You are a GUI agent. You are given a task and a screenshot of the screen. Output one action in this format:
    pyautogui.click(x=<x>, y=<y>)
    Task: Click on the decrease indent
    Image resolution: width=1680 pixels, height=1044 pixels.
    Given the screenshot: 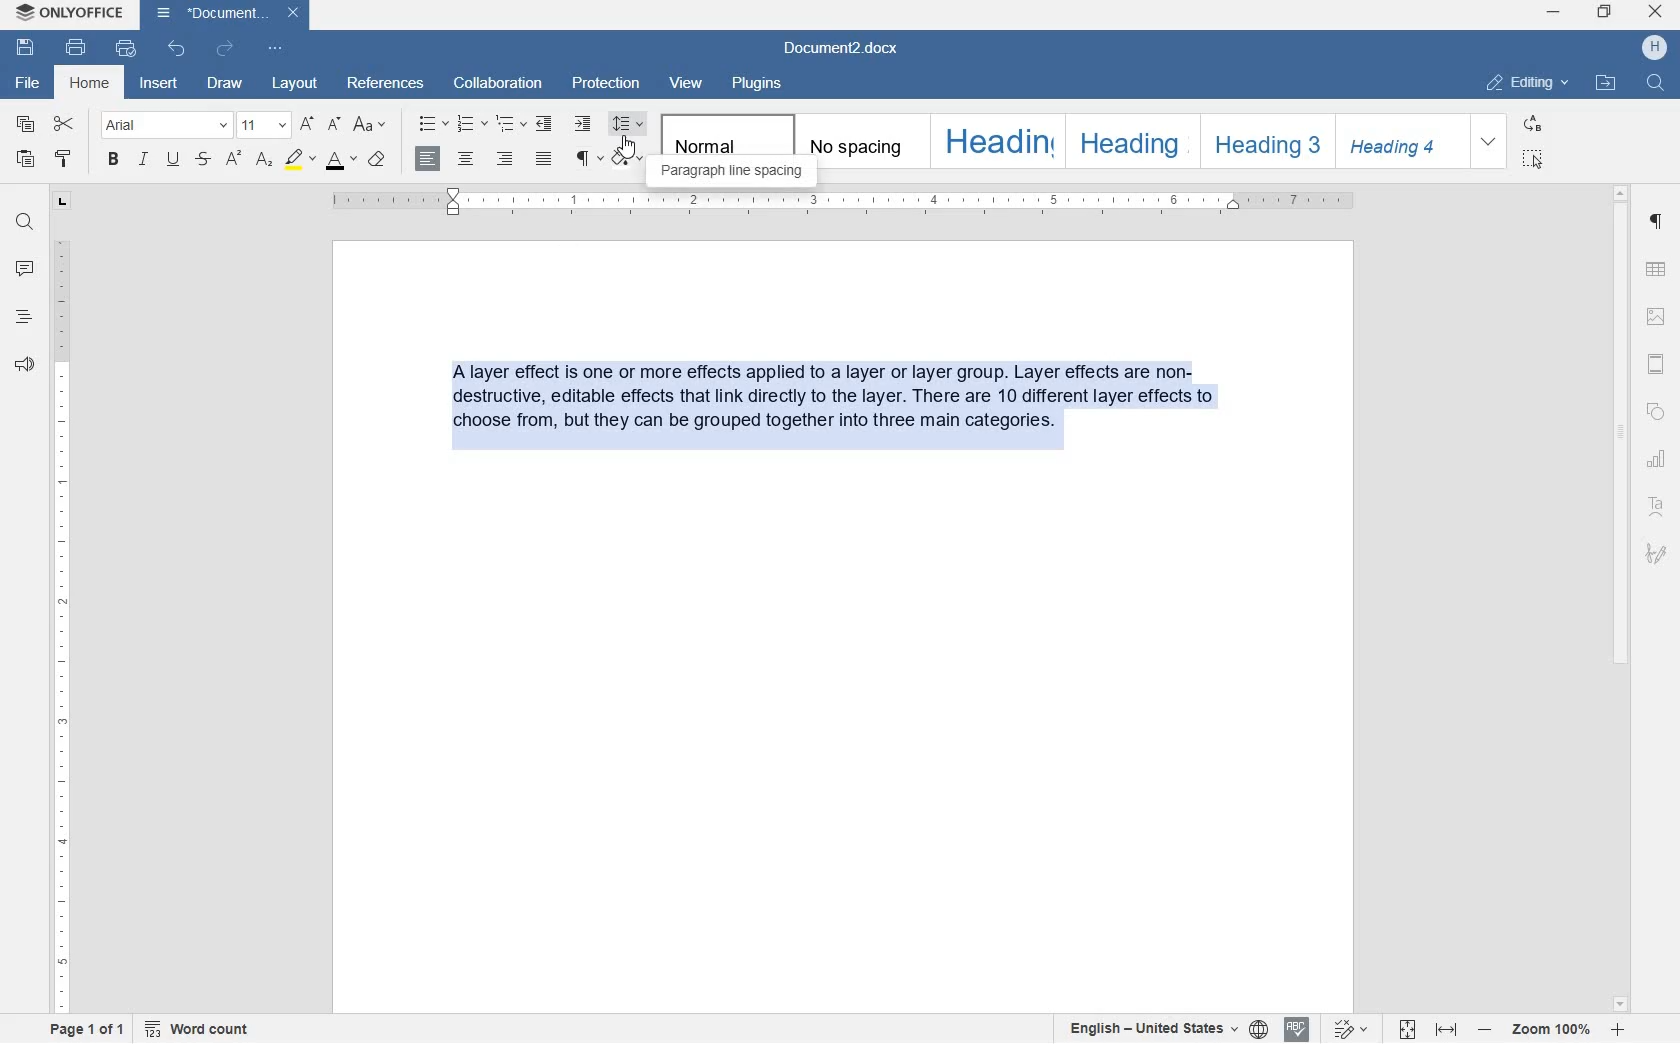 What is the action you would take?
    pyautogui.click(x=548, y=123)
    